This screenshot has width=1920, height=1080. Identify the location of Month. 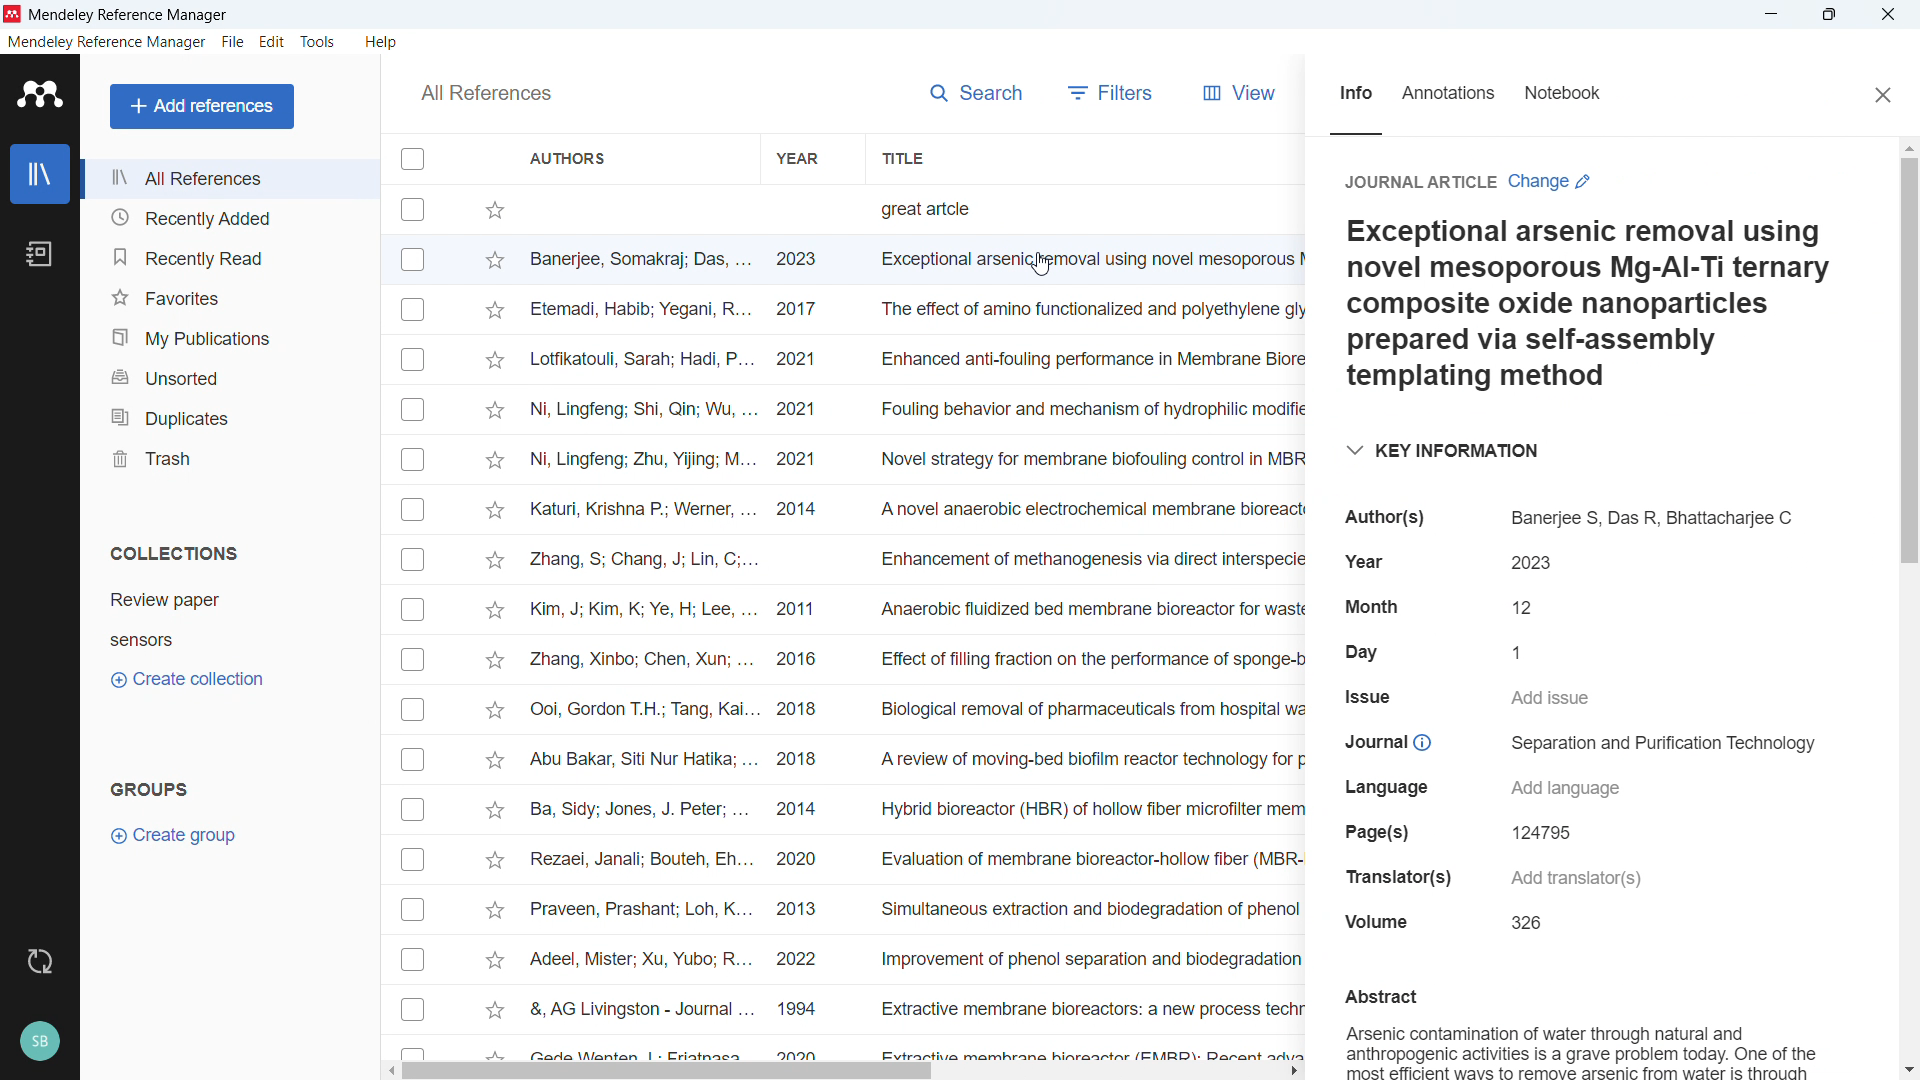
(1371, 607).